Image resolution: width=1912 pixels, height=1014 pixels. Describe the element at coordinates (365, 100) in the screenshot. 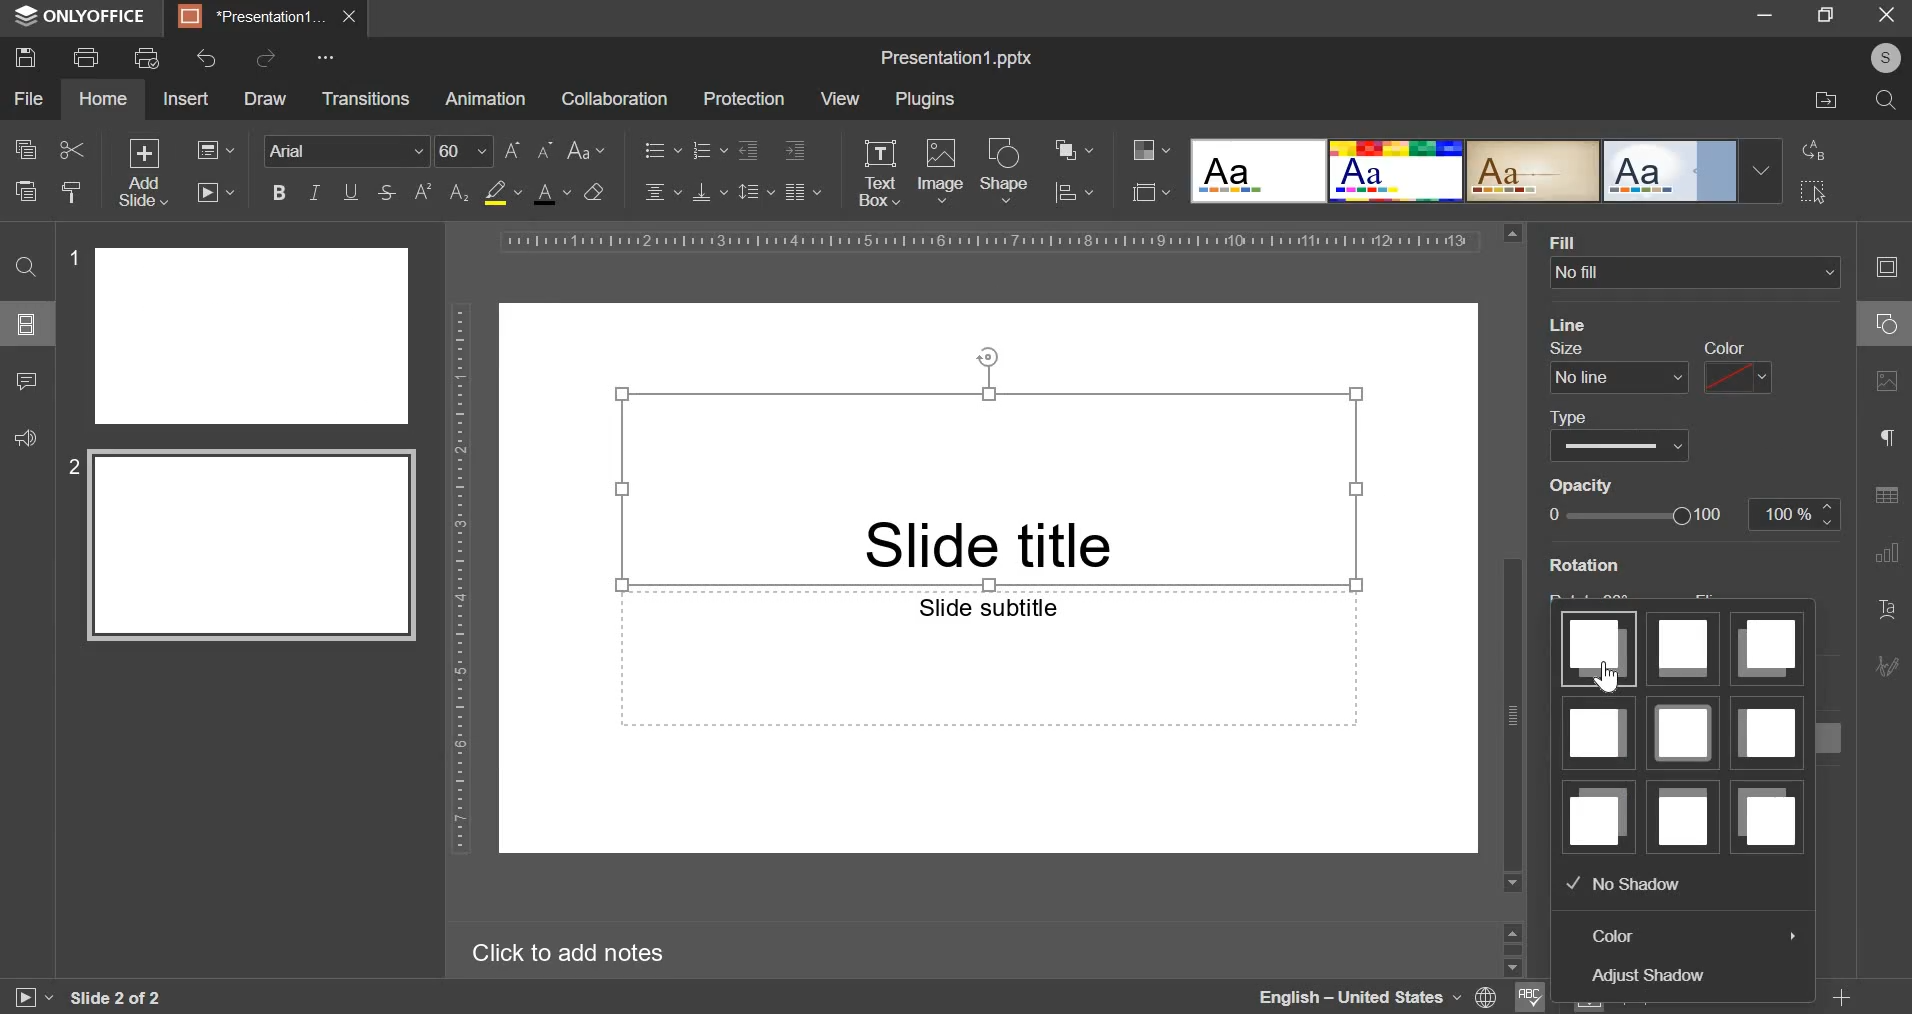

I see `transitions` at that location.